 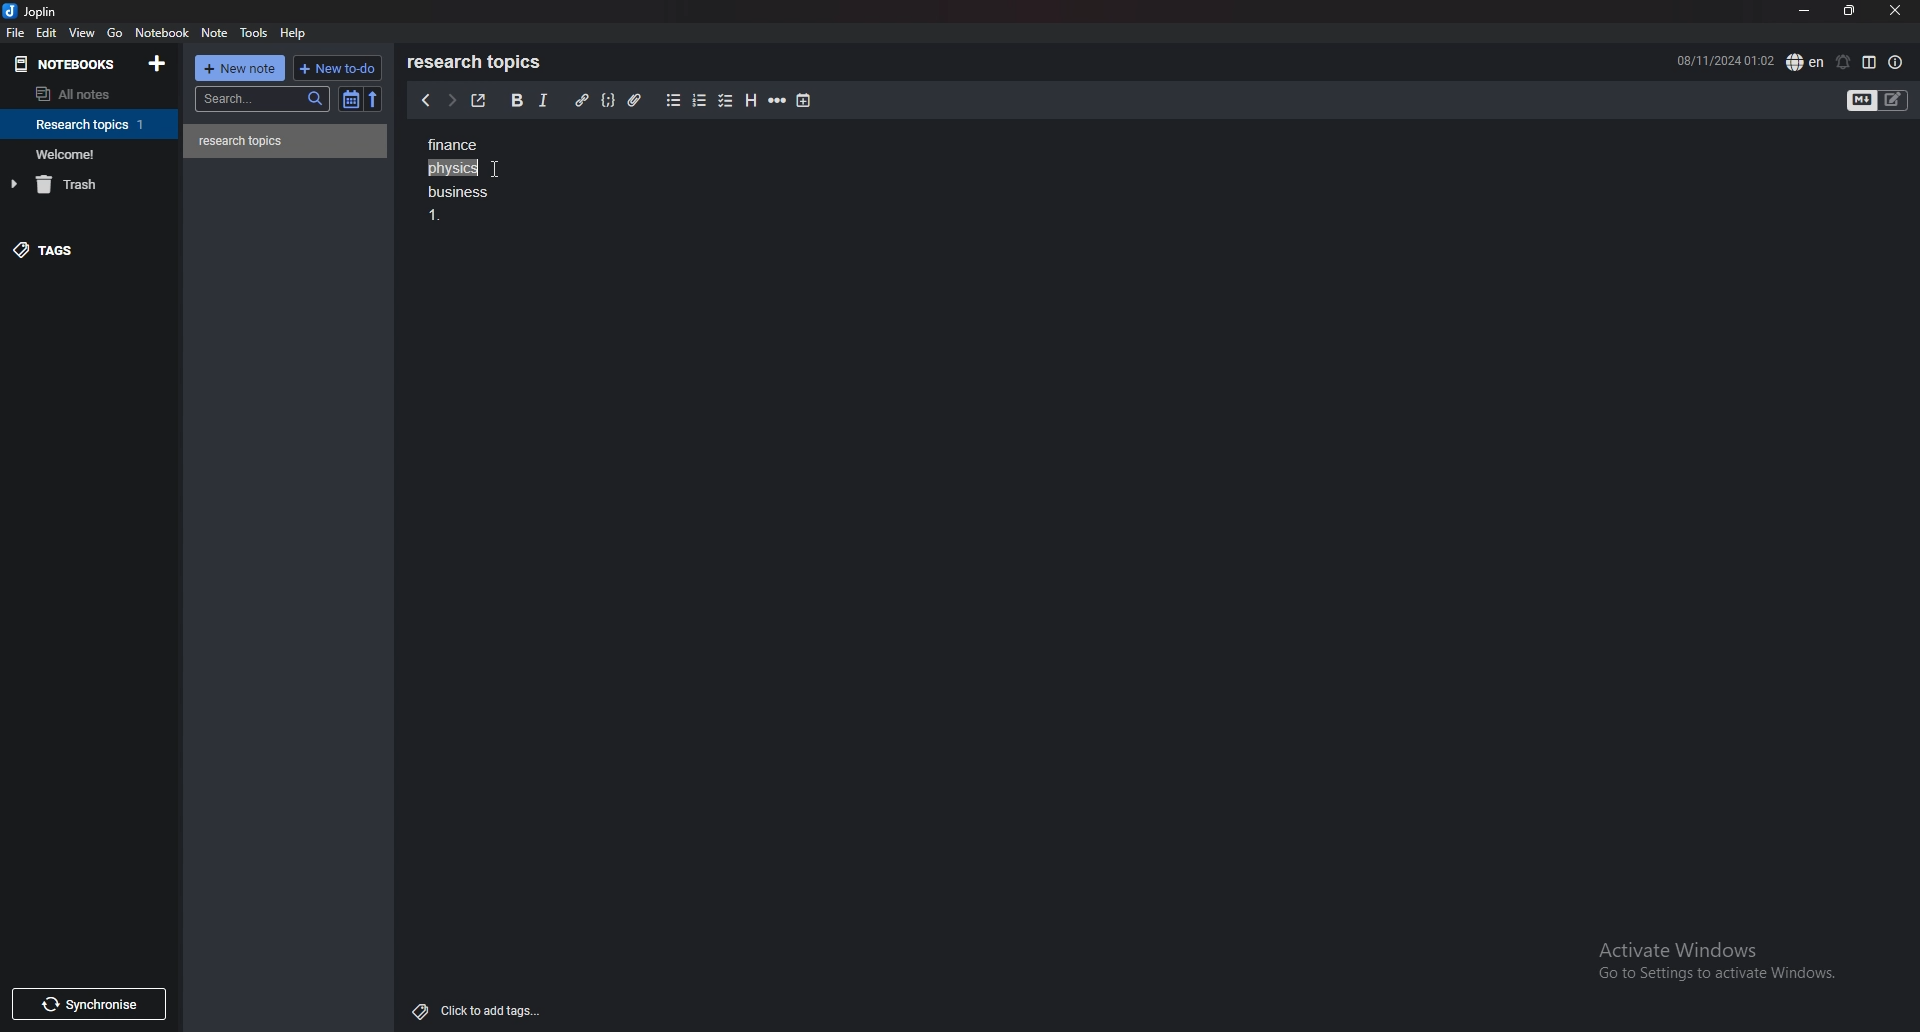 I want to click on reverse sort order, so click(x=372, y=99).